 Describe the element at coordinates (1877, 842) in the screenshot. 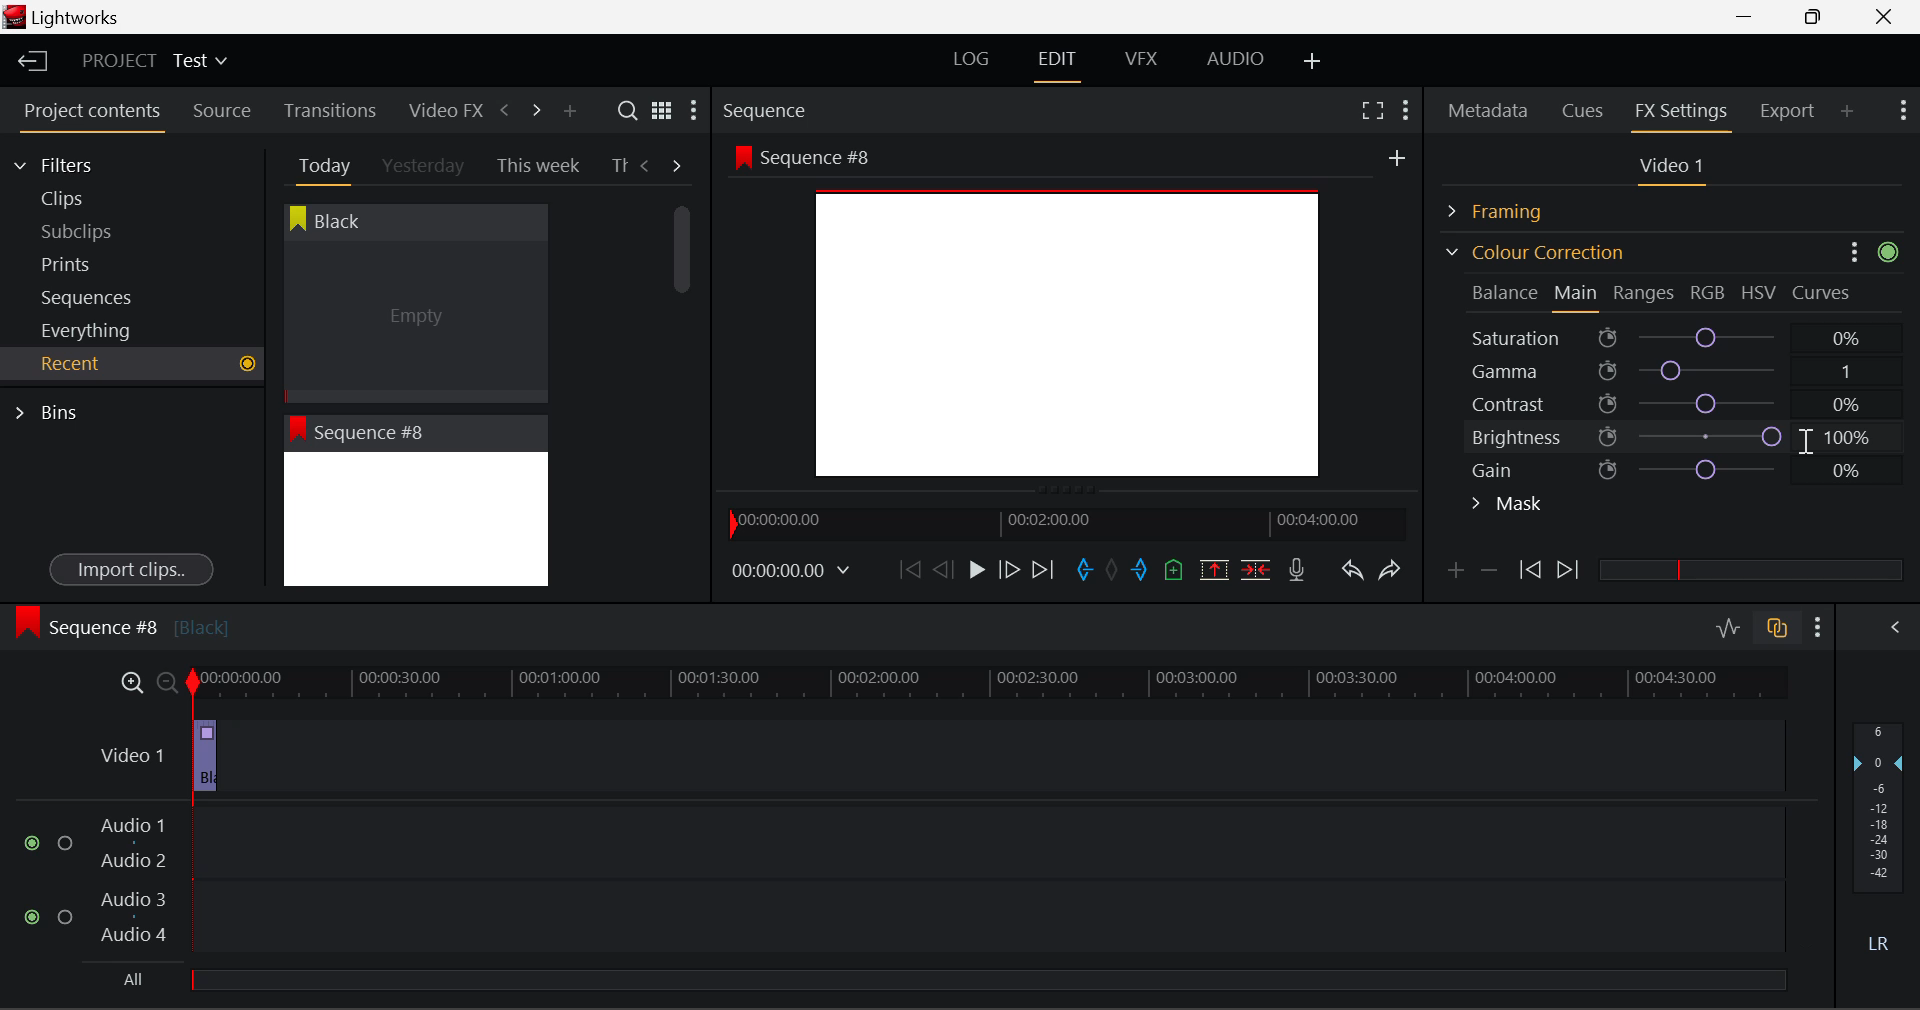

I see `Decibel Gain` at that location.